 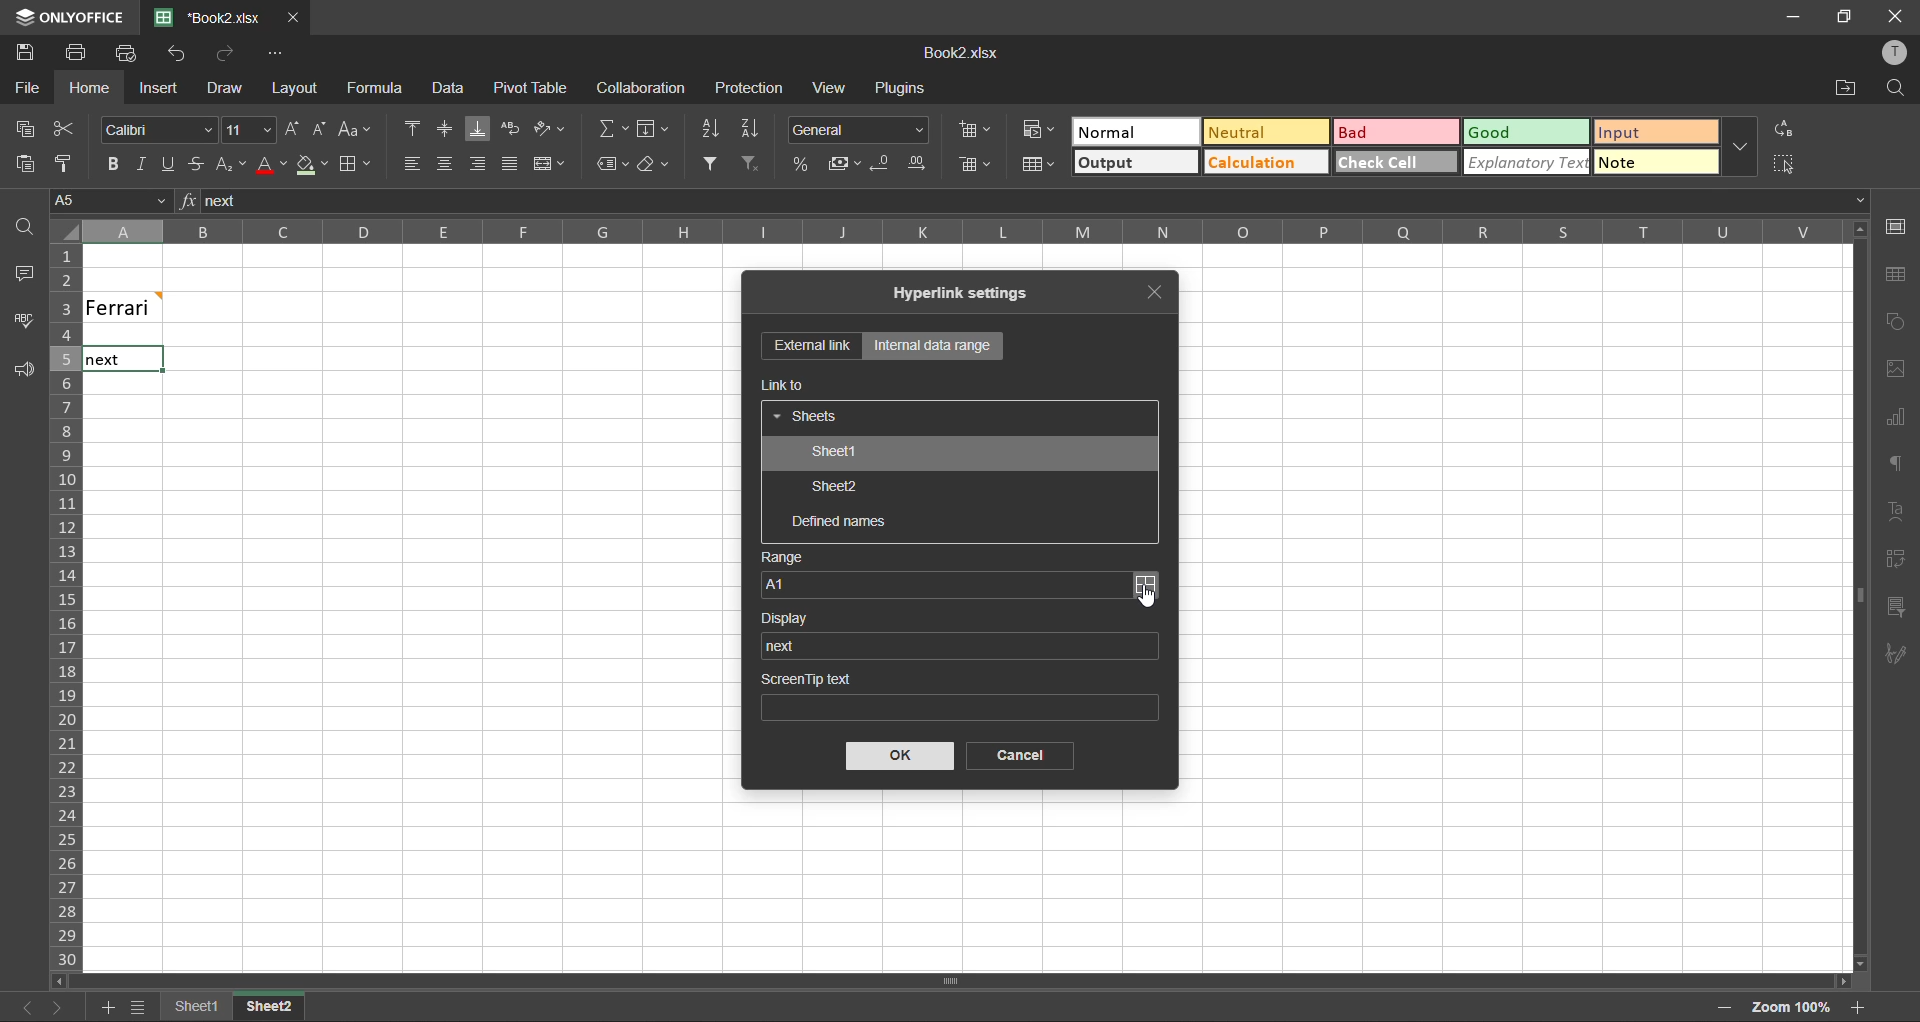 I want to click on underline, so click(x=167, y=166).